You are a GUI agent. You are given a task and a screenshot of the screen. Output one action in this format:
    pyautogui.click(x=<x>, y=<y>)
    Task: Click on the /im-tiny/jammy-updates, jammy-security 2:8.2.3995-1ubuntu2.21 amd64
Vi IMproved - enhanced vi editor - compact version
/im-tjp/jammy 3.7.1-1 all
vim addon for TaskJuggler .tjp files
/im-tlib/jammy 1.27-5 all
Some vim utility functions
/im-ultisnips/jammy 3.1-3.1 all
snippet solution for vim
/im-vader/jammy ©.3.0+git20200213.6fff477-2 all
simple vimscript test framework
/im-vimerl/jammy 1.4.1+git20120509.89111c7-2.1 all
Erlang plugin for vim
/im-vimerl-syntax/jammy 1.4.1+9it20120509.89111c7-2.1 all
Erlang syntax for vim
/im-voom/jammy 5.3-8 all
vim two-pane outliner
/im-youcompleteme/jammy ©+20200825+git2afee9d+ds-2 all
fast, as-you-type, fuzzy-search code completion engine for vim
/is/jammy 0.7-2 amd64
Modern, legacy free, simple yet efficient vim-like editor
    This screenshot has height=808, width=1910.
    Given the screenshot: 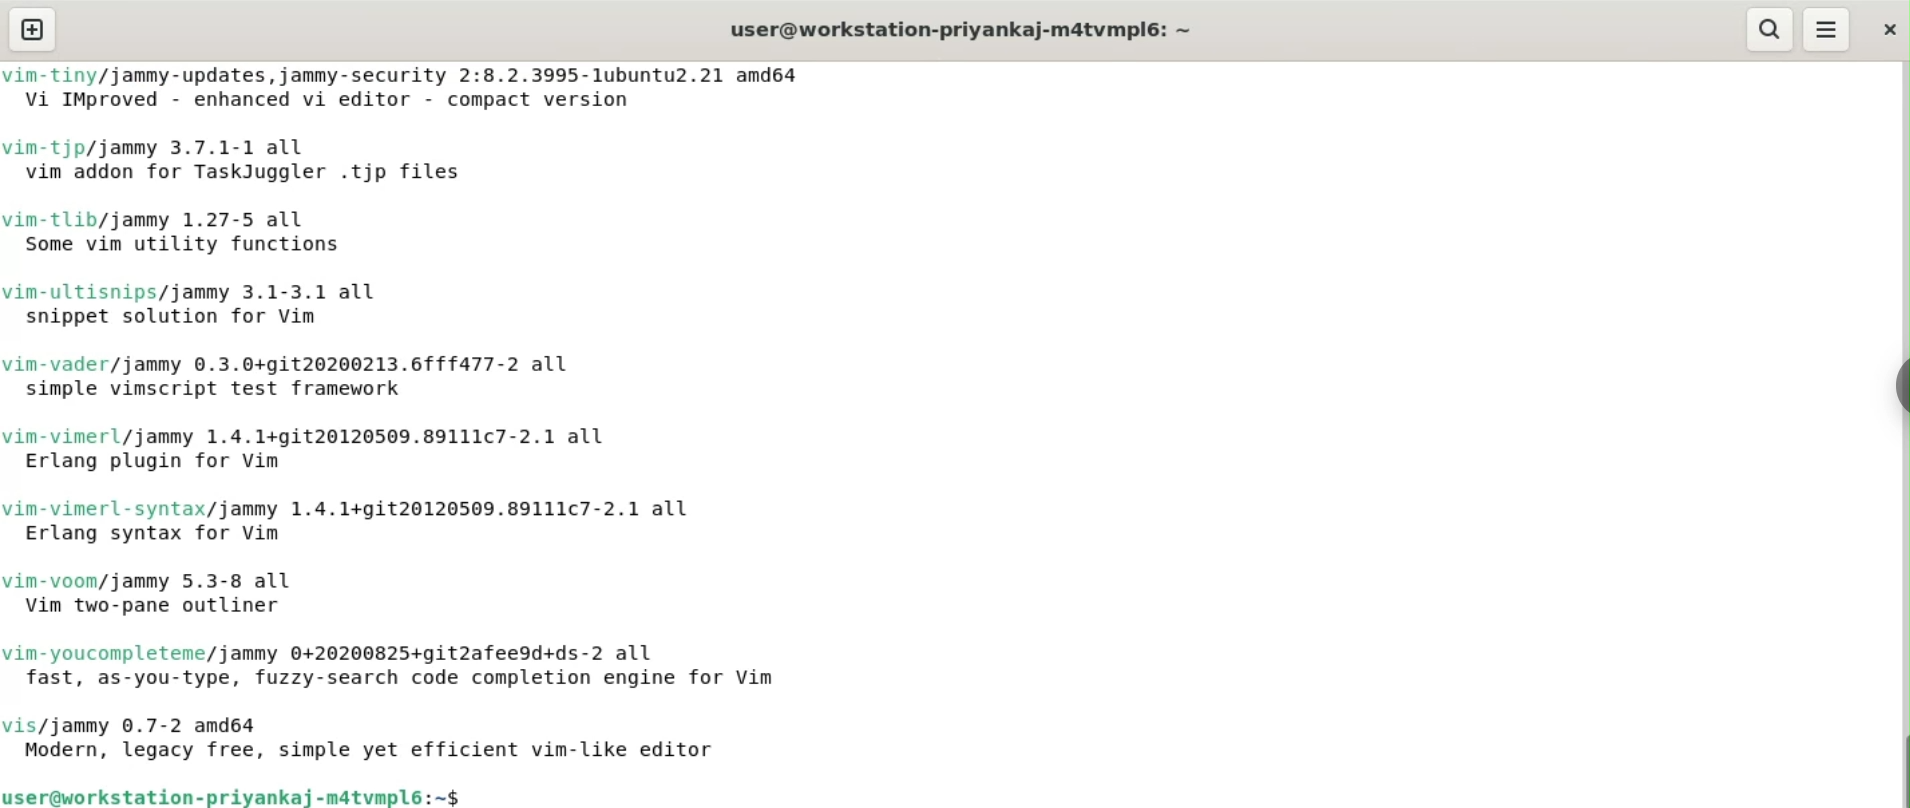 What is the action you would take?
    pyautogui.click(x=432, y=418)
    